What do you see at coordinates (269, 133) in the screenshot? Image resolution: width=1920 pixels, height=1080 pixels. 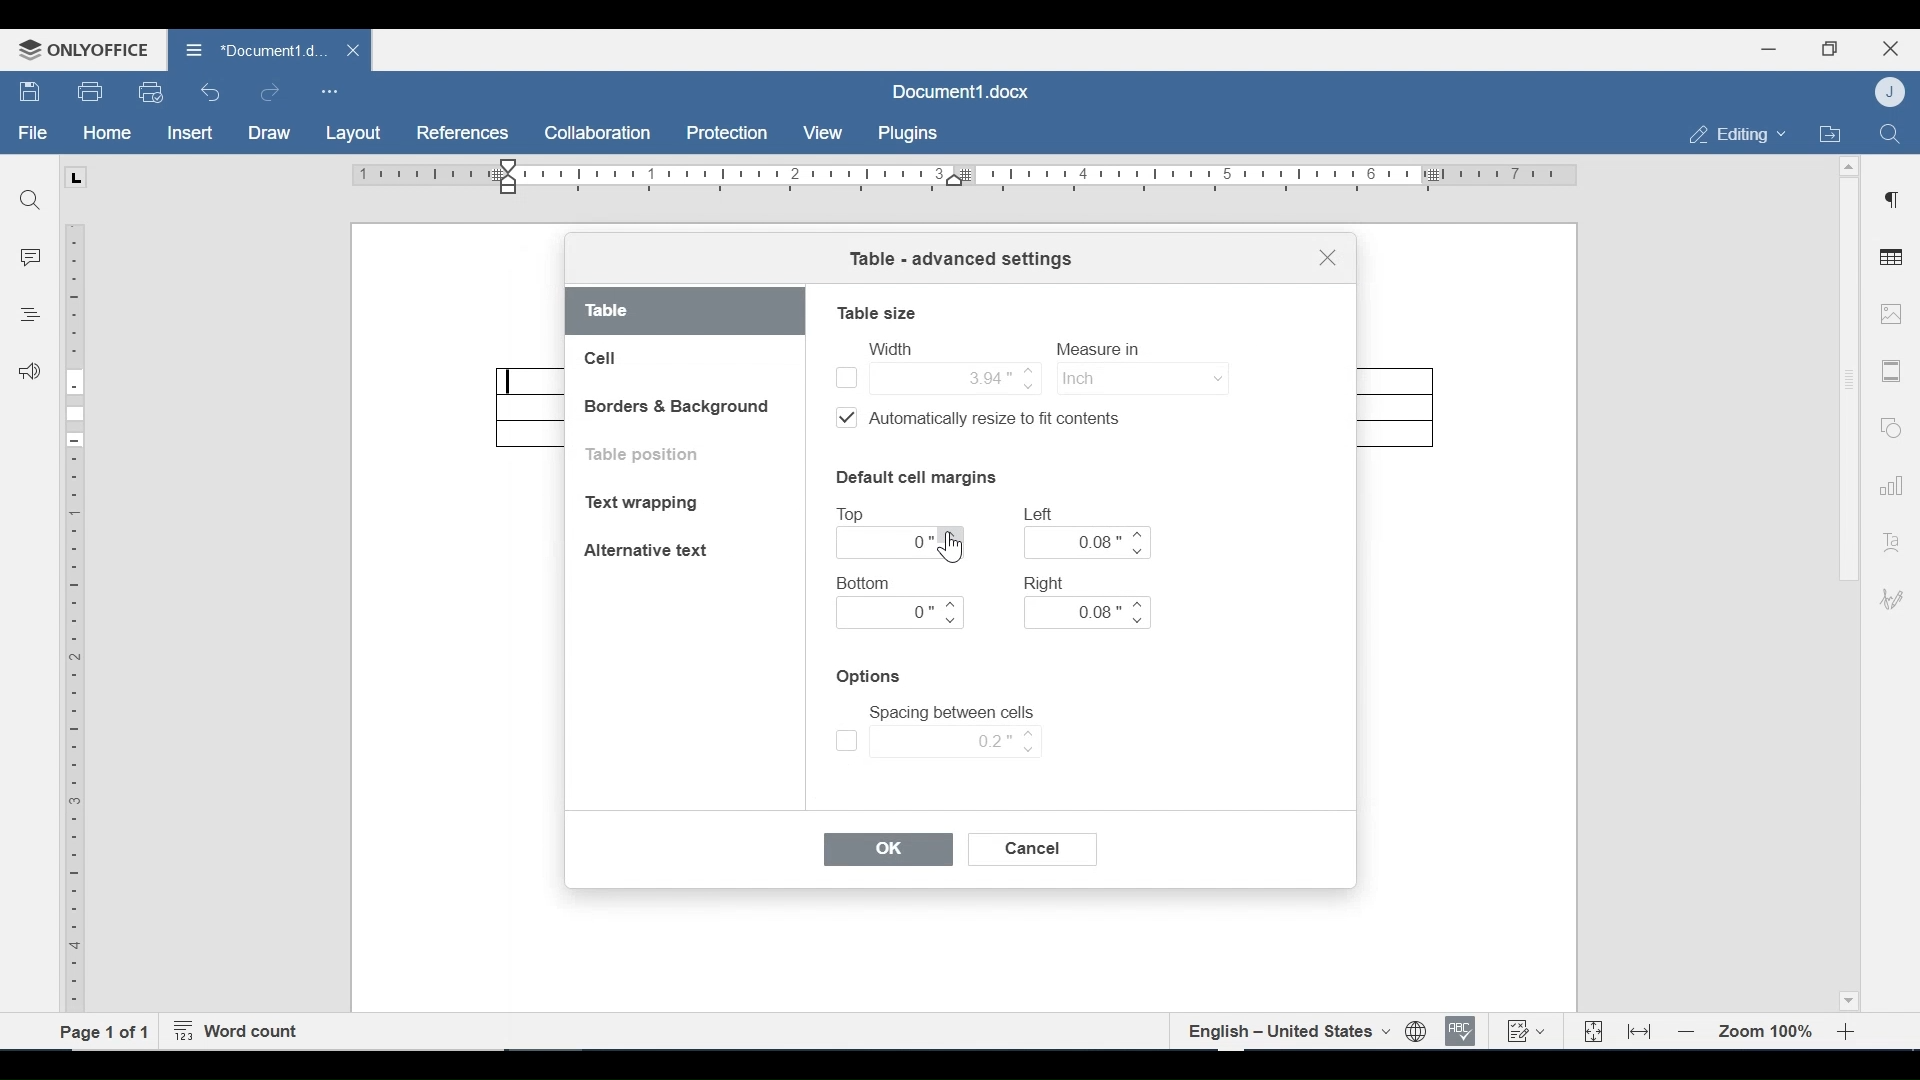 I see `Draw` at bounding box center [269, 133].